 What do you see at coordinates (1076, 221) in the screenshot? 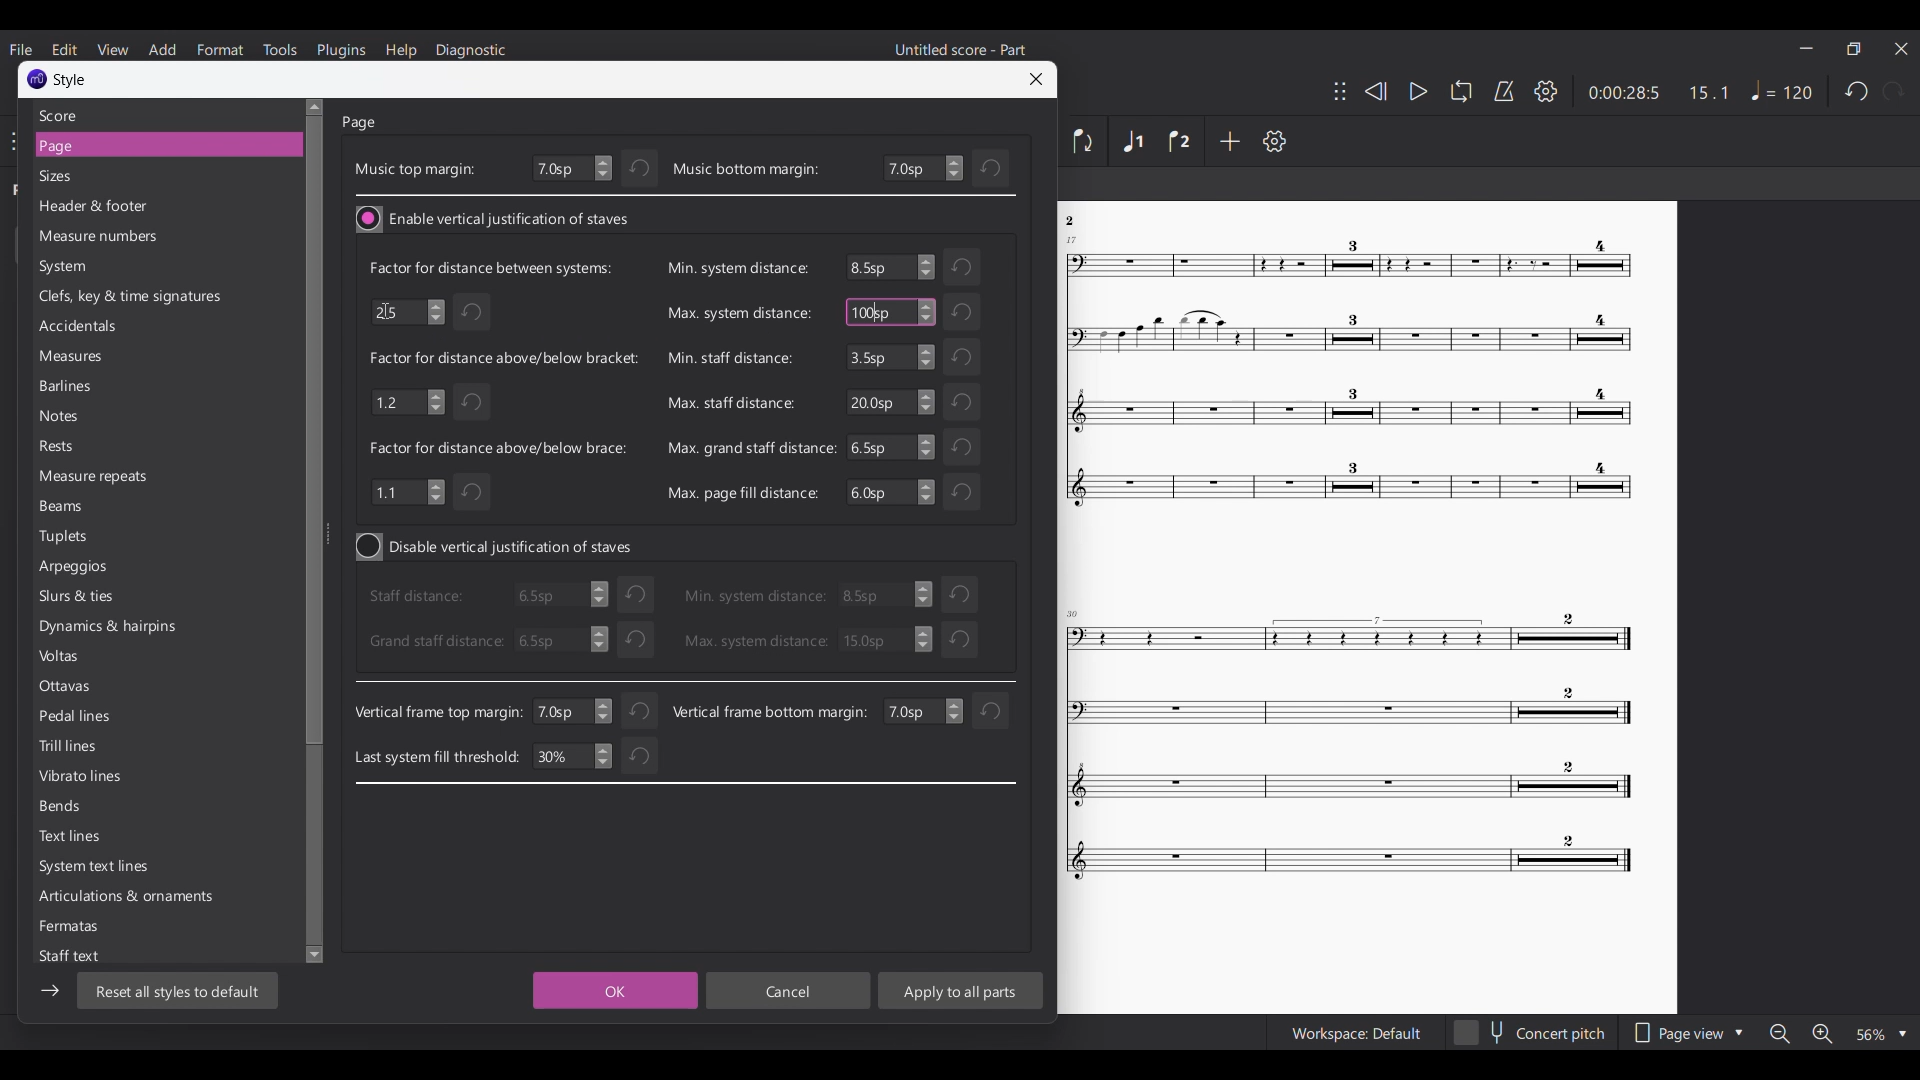
I see `` at bounding box center [1076, 221].